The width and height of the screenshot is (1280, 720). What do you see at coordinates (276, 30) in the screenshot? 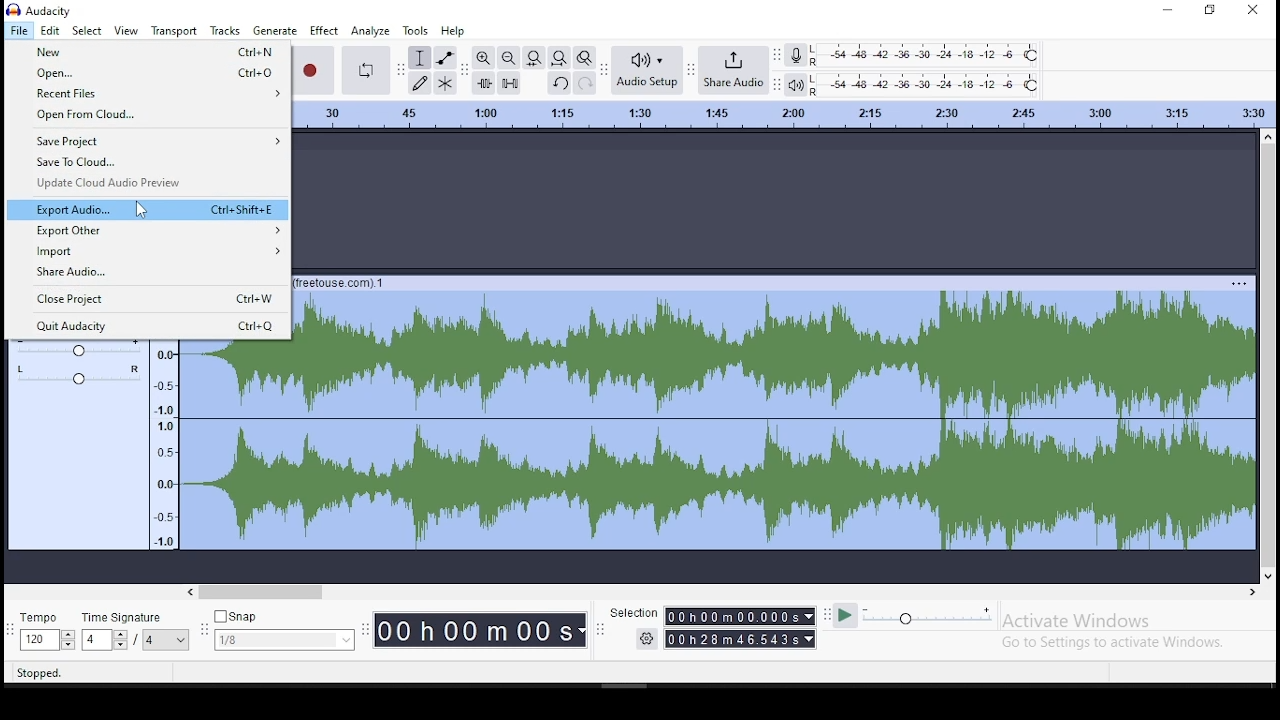
I see `generate` at bounding box center [276, 30].